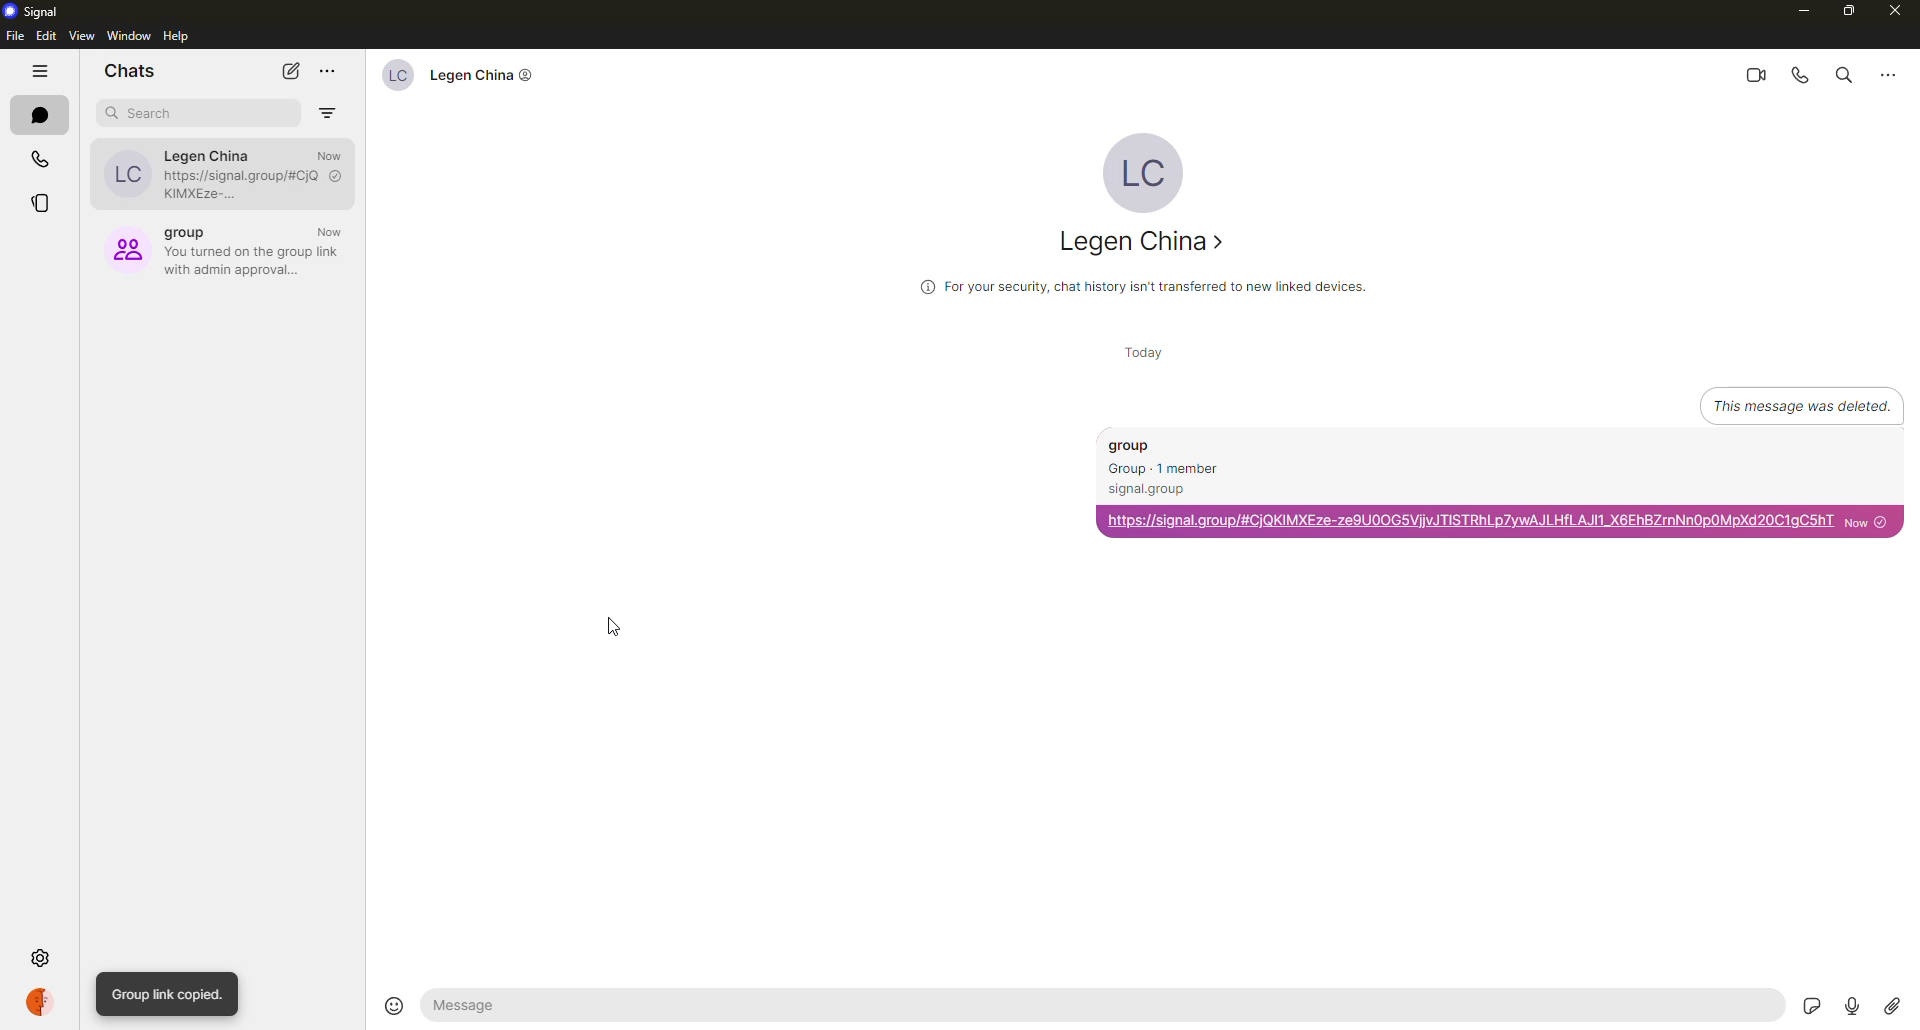 The width and height of the screenshot is (1920, 1030). I want to click on message, so click(622, 1008).